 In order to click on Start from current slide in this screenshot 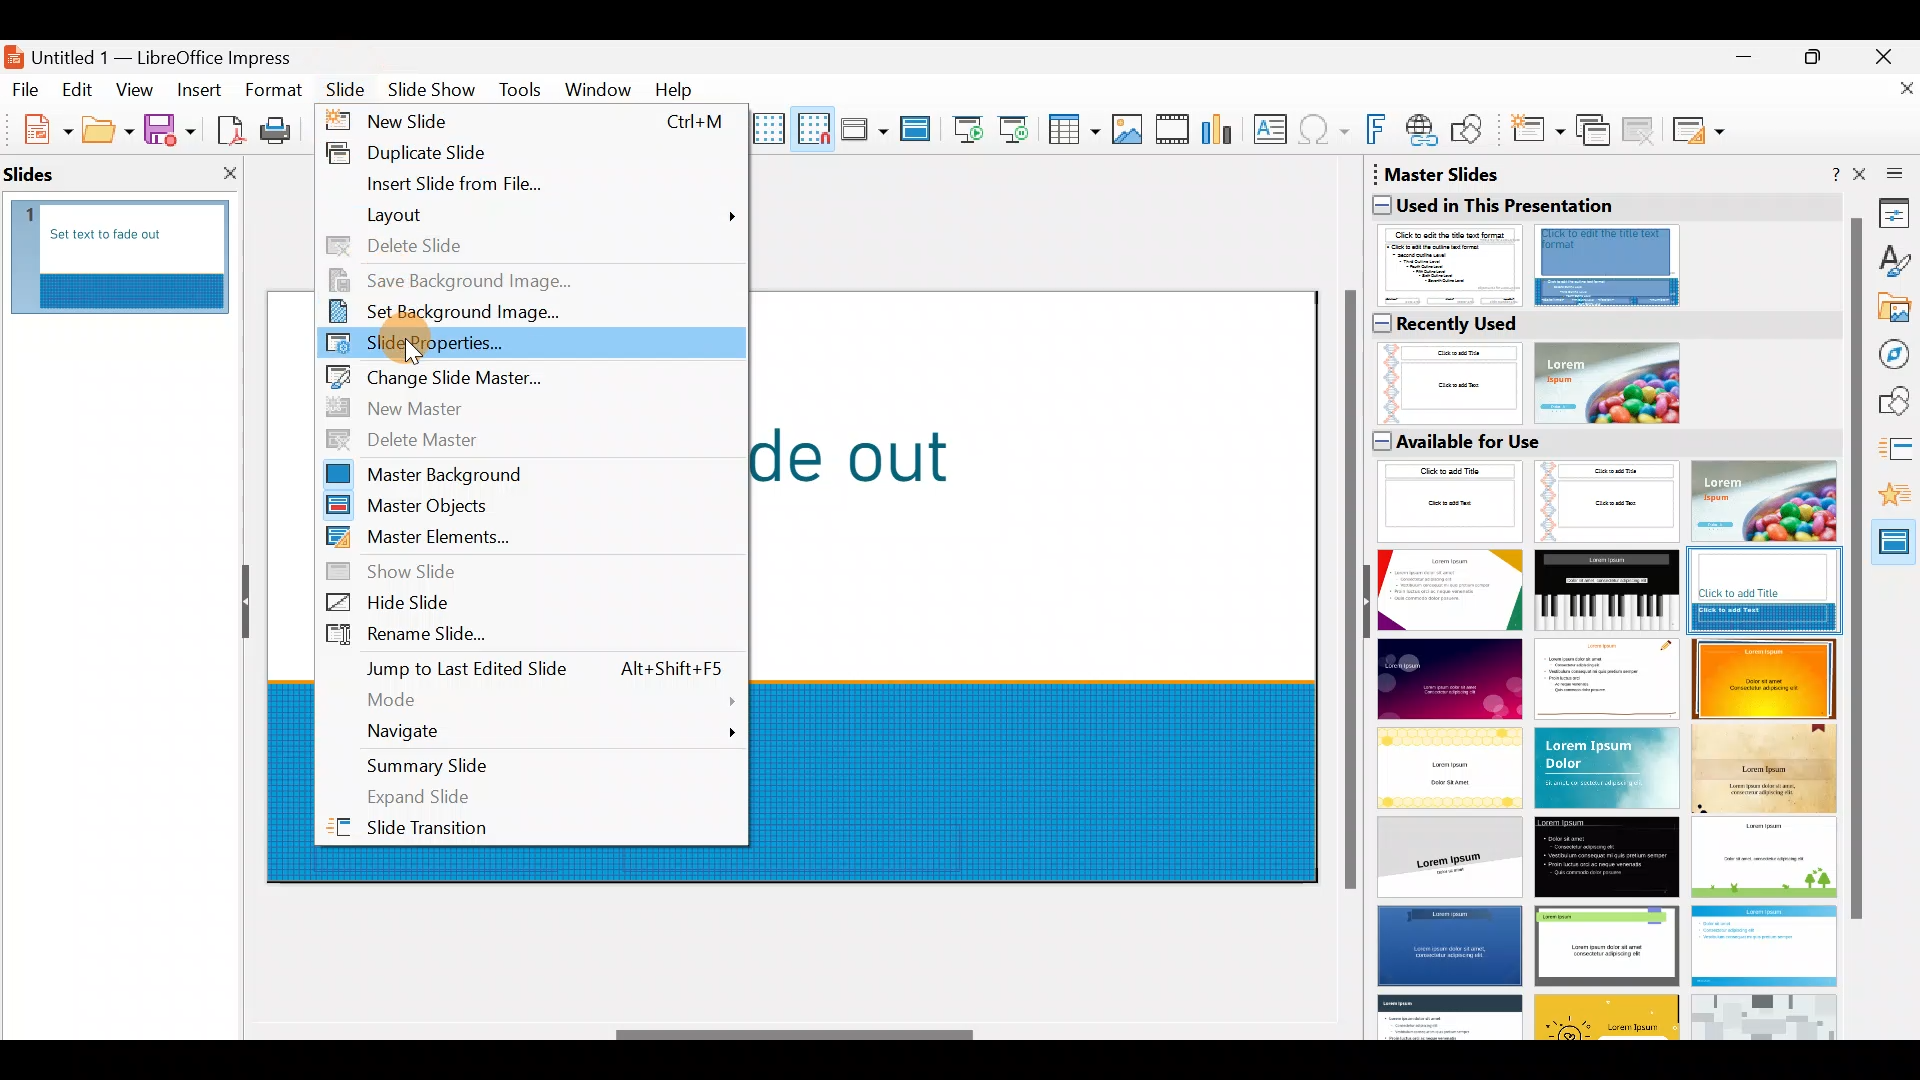, I will do `click(1019, 128)`.